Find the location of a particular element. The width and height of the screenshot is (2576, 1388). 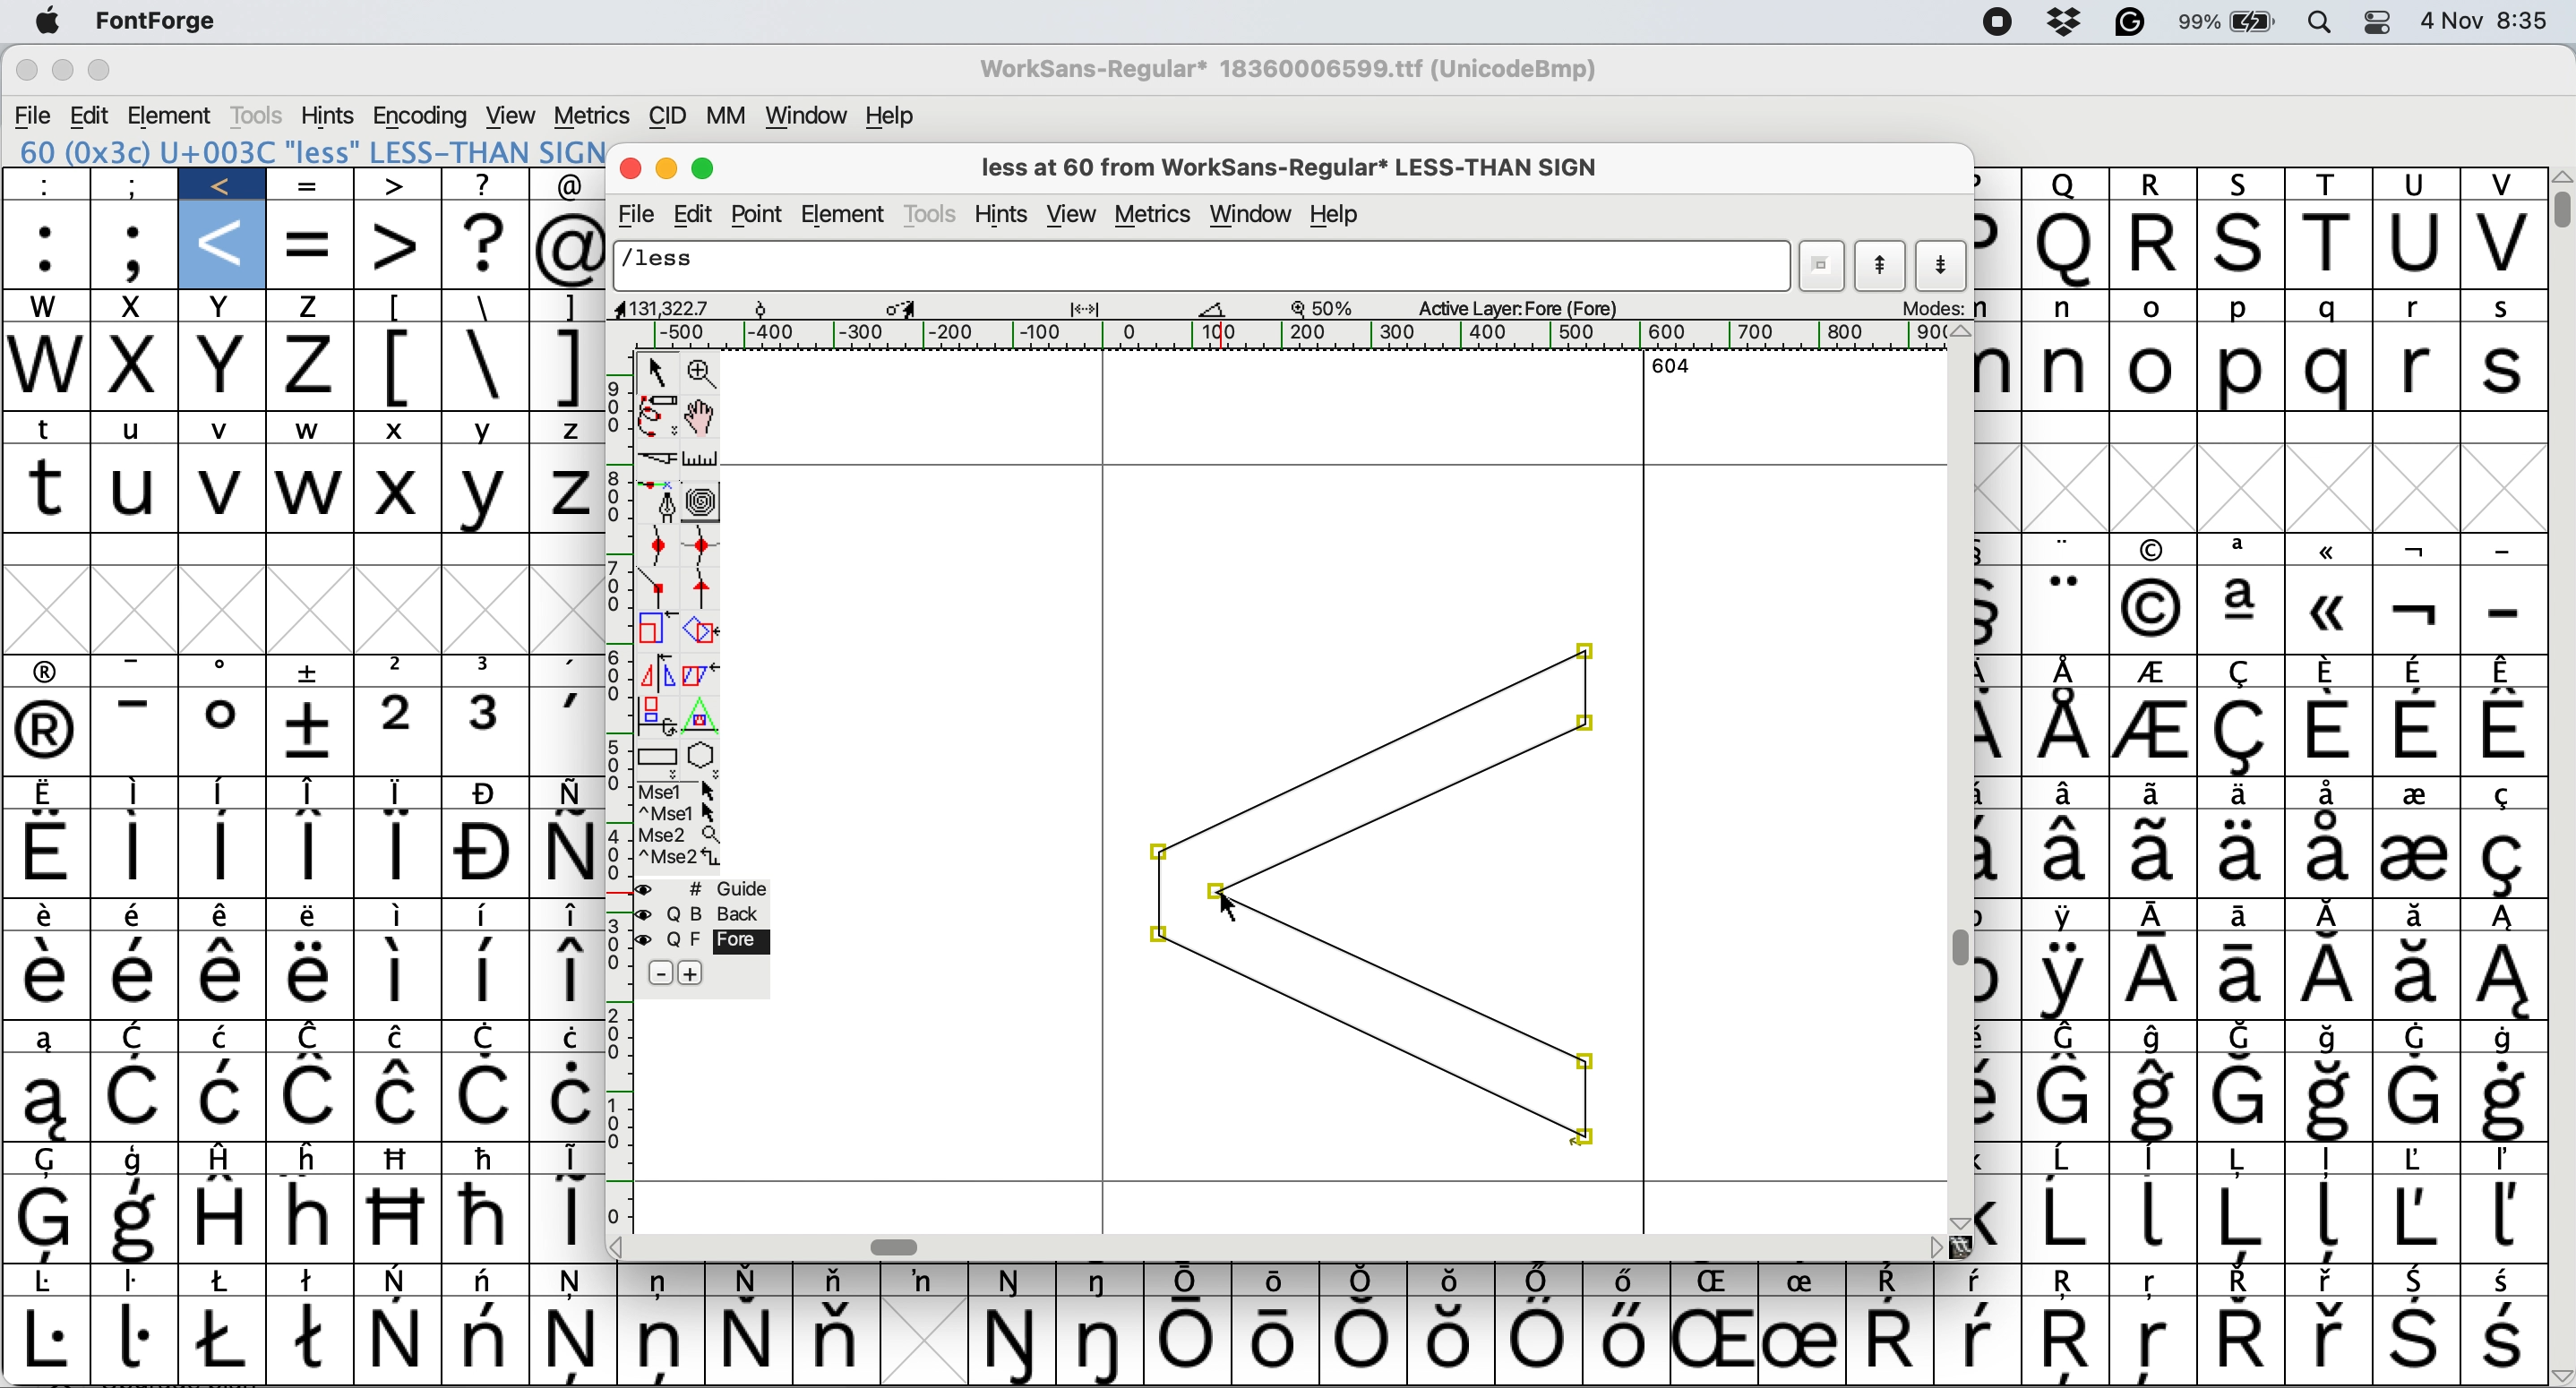

Symbol is located at coordinates (1999, 733).